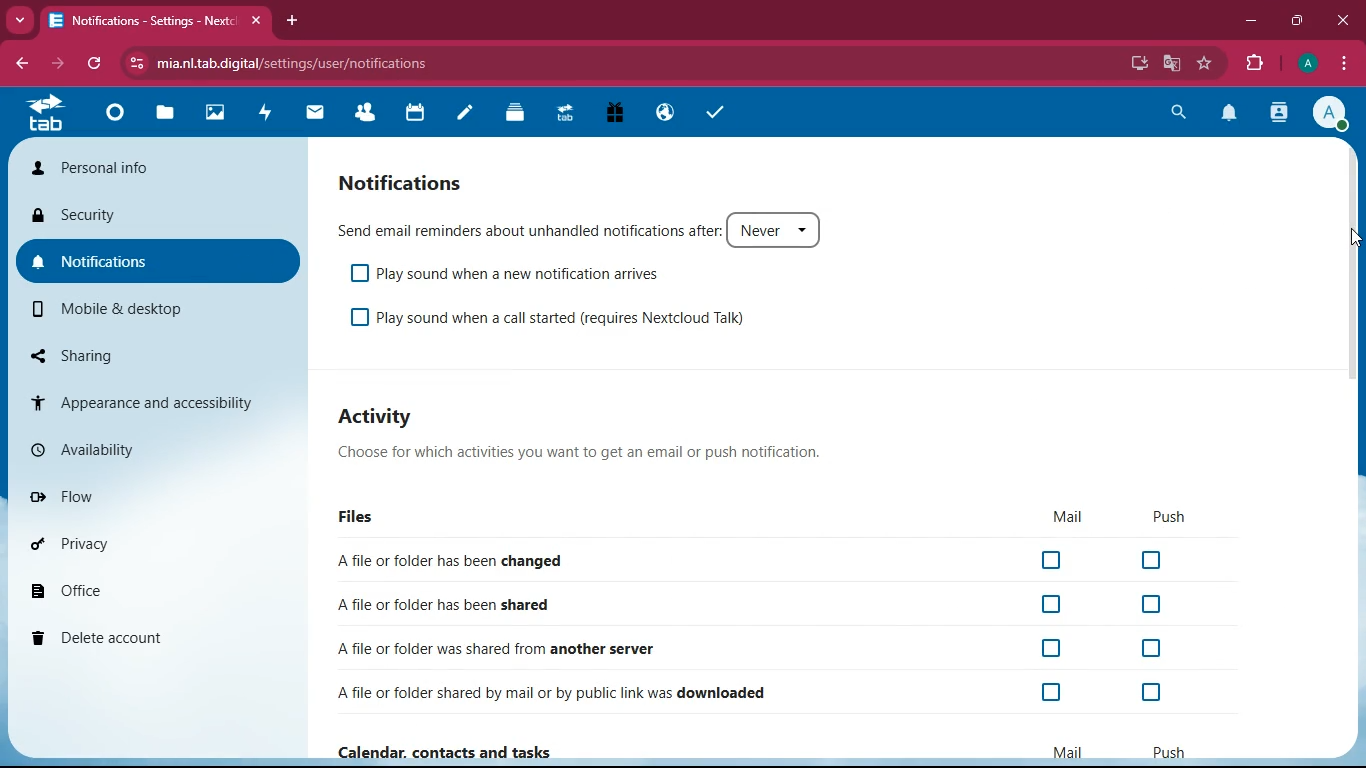  Describe the element at coordinates (21, 21) in the screenshot. I see `Drop down` at that location.